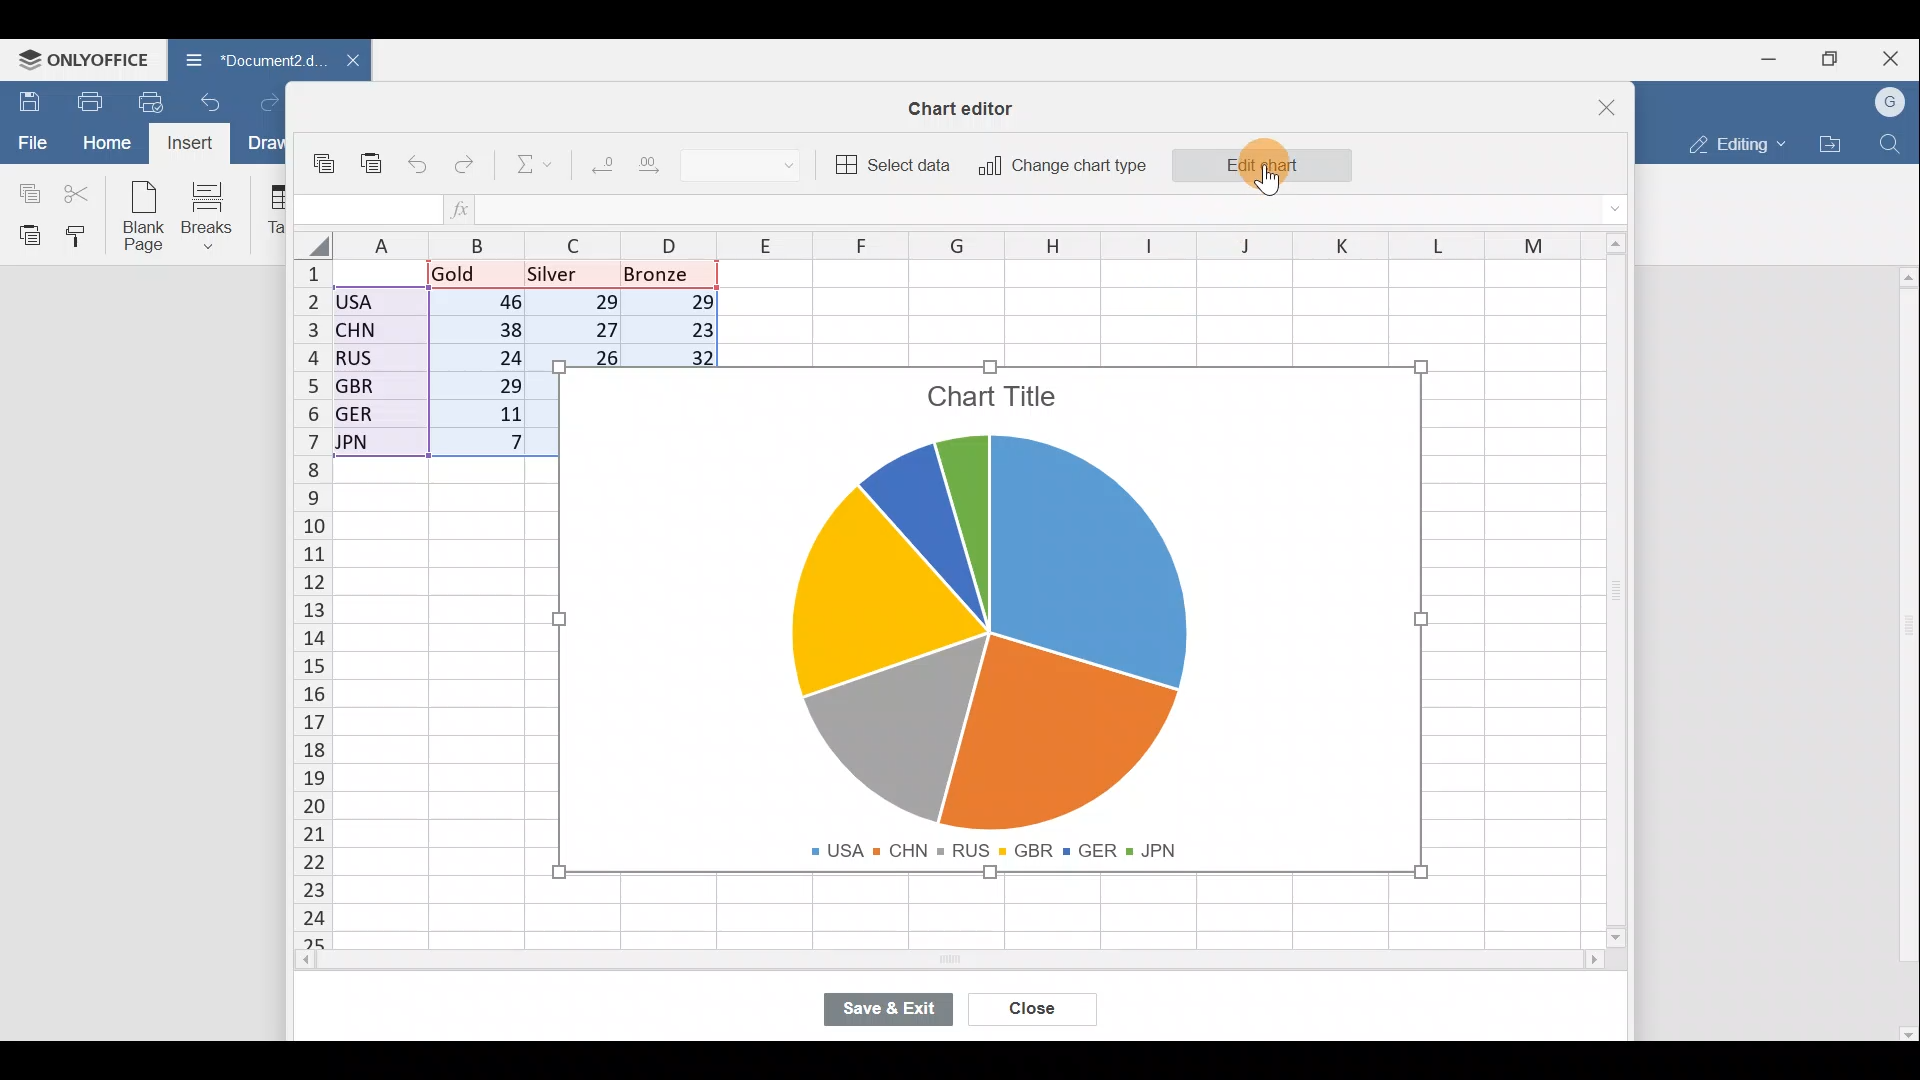 This screenshot has width=1920, height=1080. Describe the element at coordinates (78, 192) in the screenshot. I see `Cut` at that location.